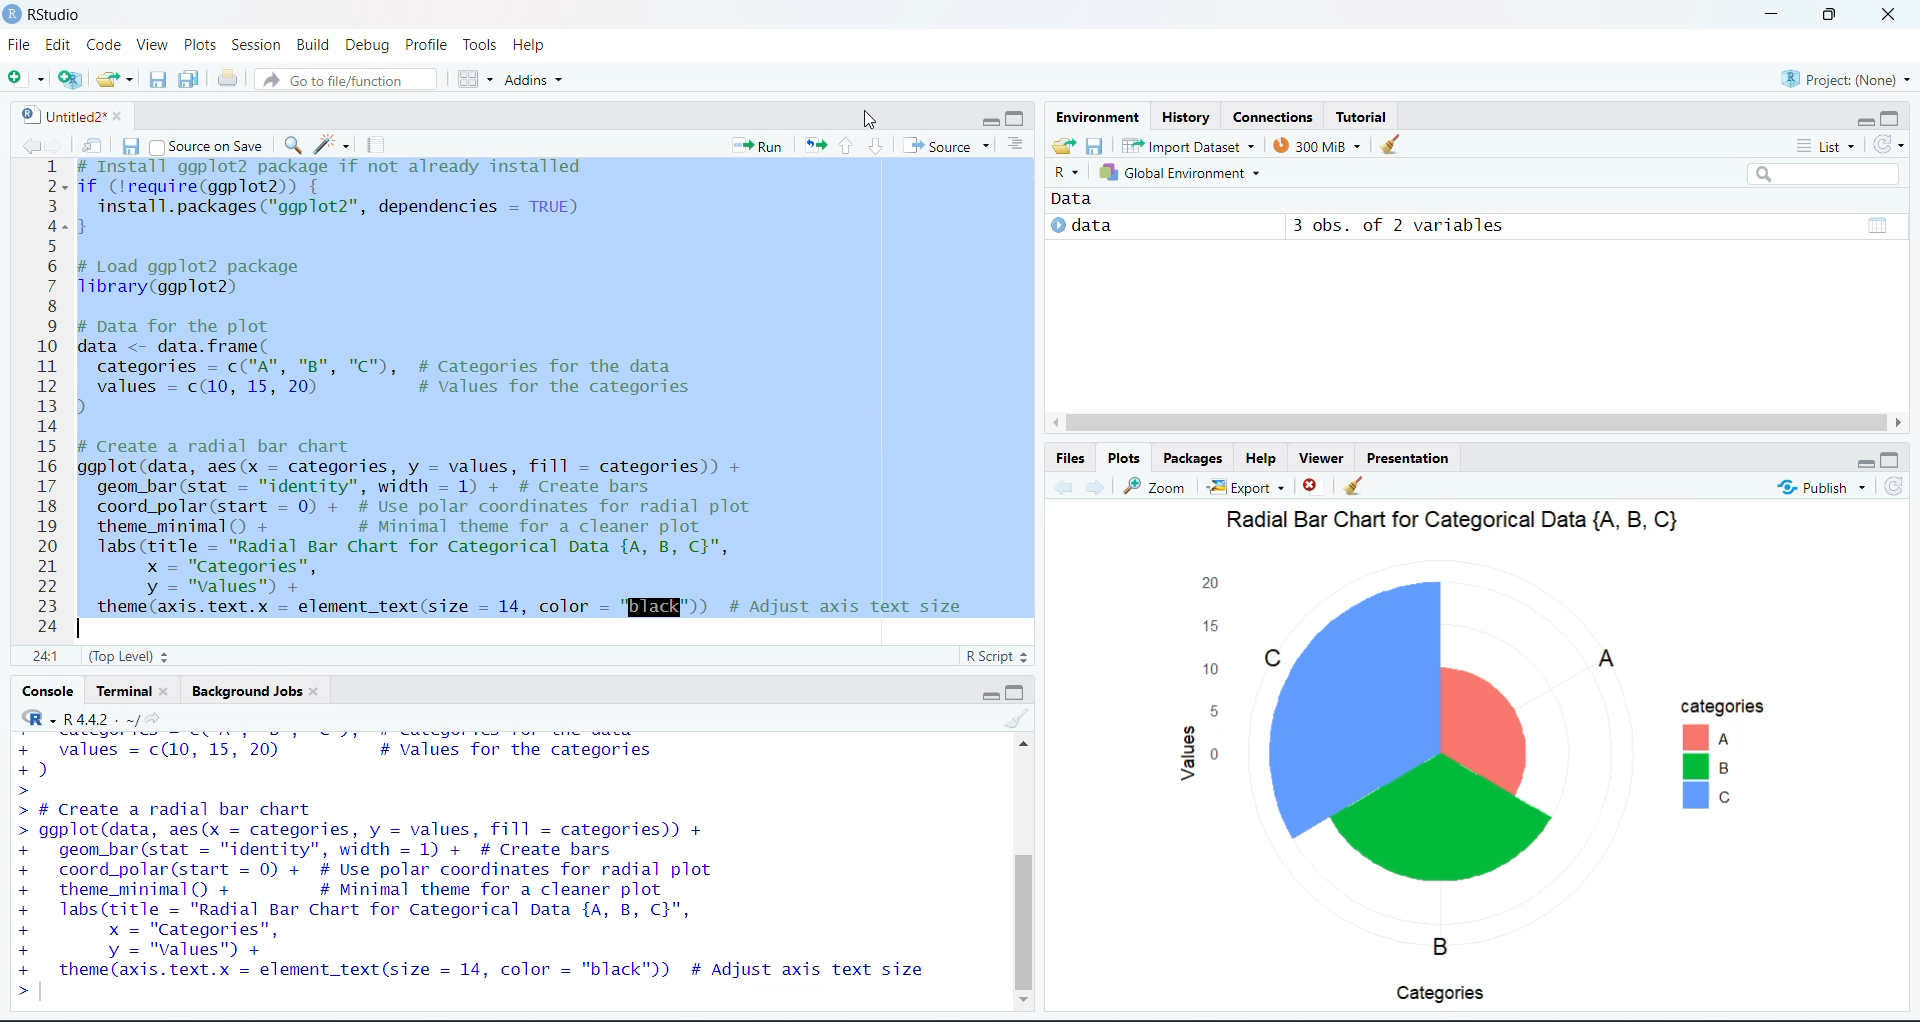 Image resolution: width=1920 pixels, height=1022 pixels. Describe the element at coordinates (1714, 700) in the screenshot. I see `categories` at that location.